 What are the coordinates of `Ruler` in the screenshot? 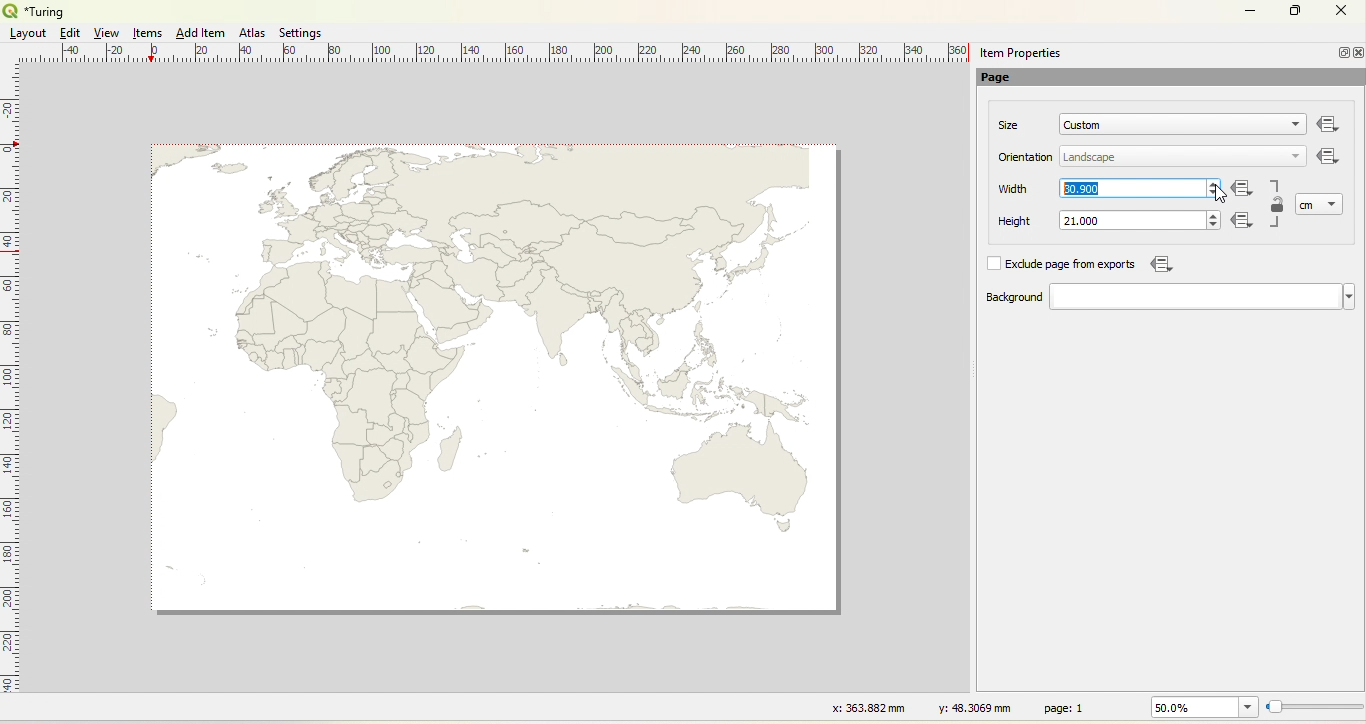 It's located at (11, 391).